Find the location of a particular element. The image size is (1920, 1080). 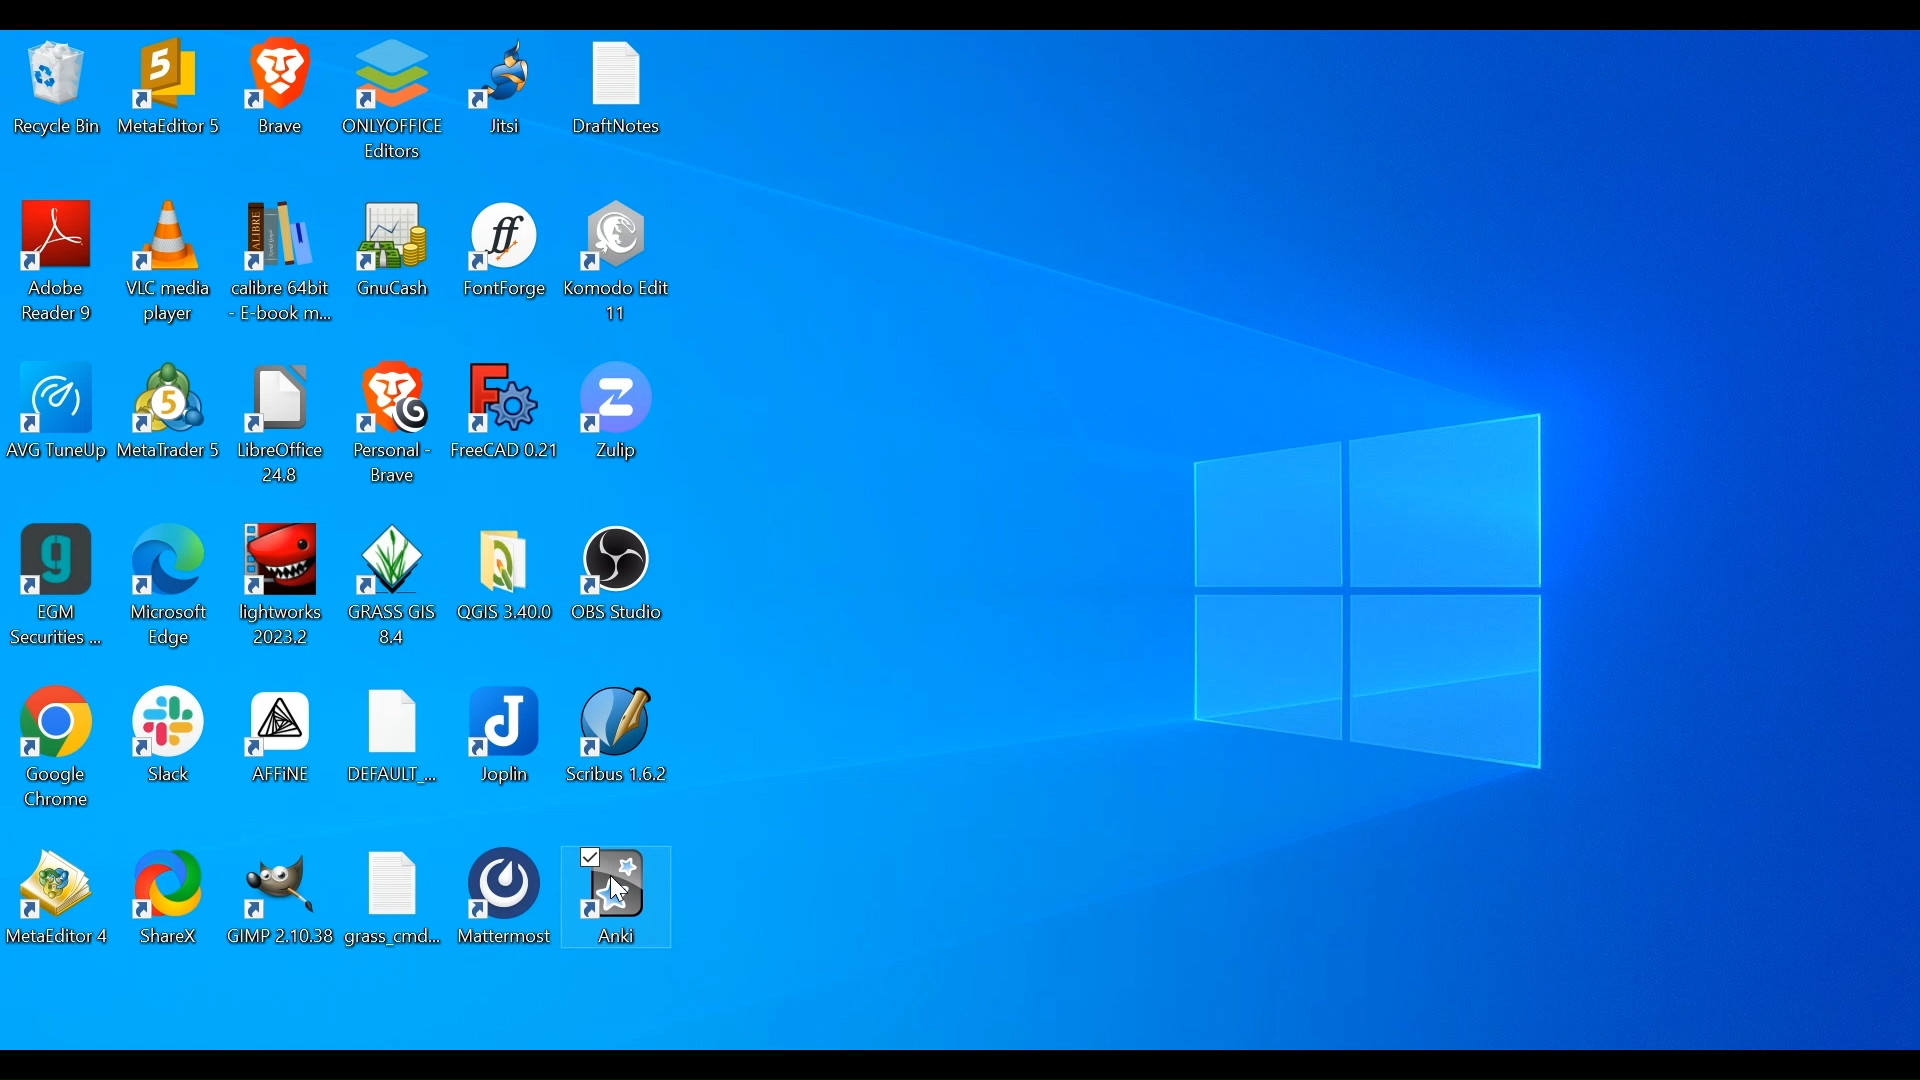

Slack is located at coordinates (170, 735).